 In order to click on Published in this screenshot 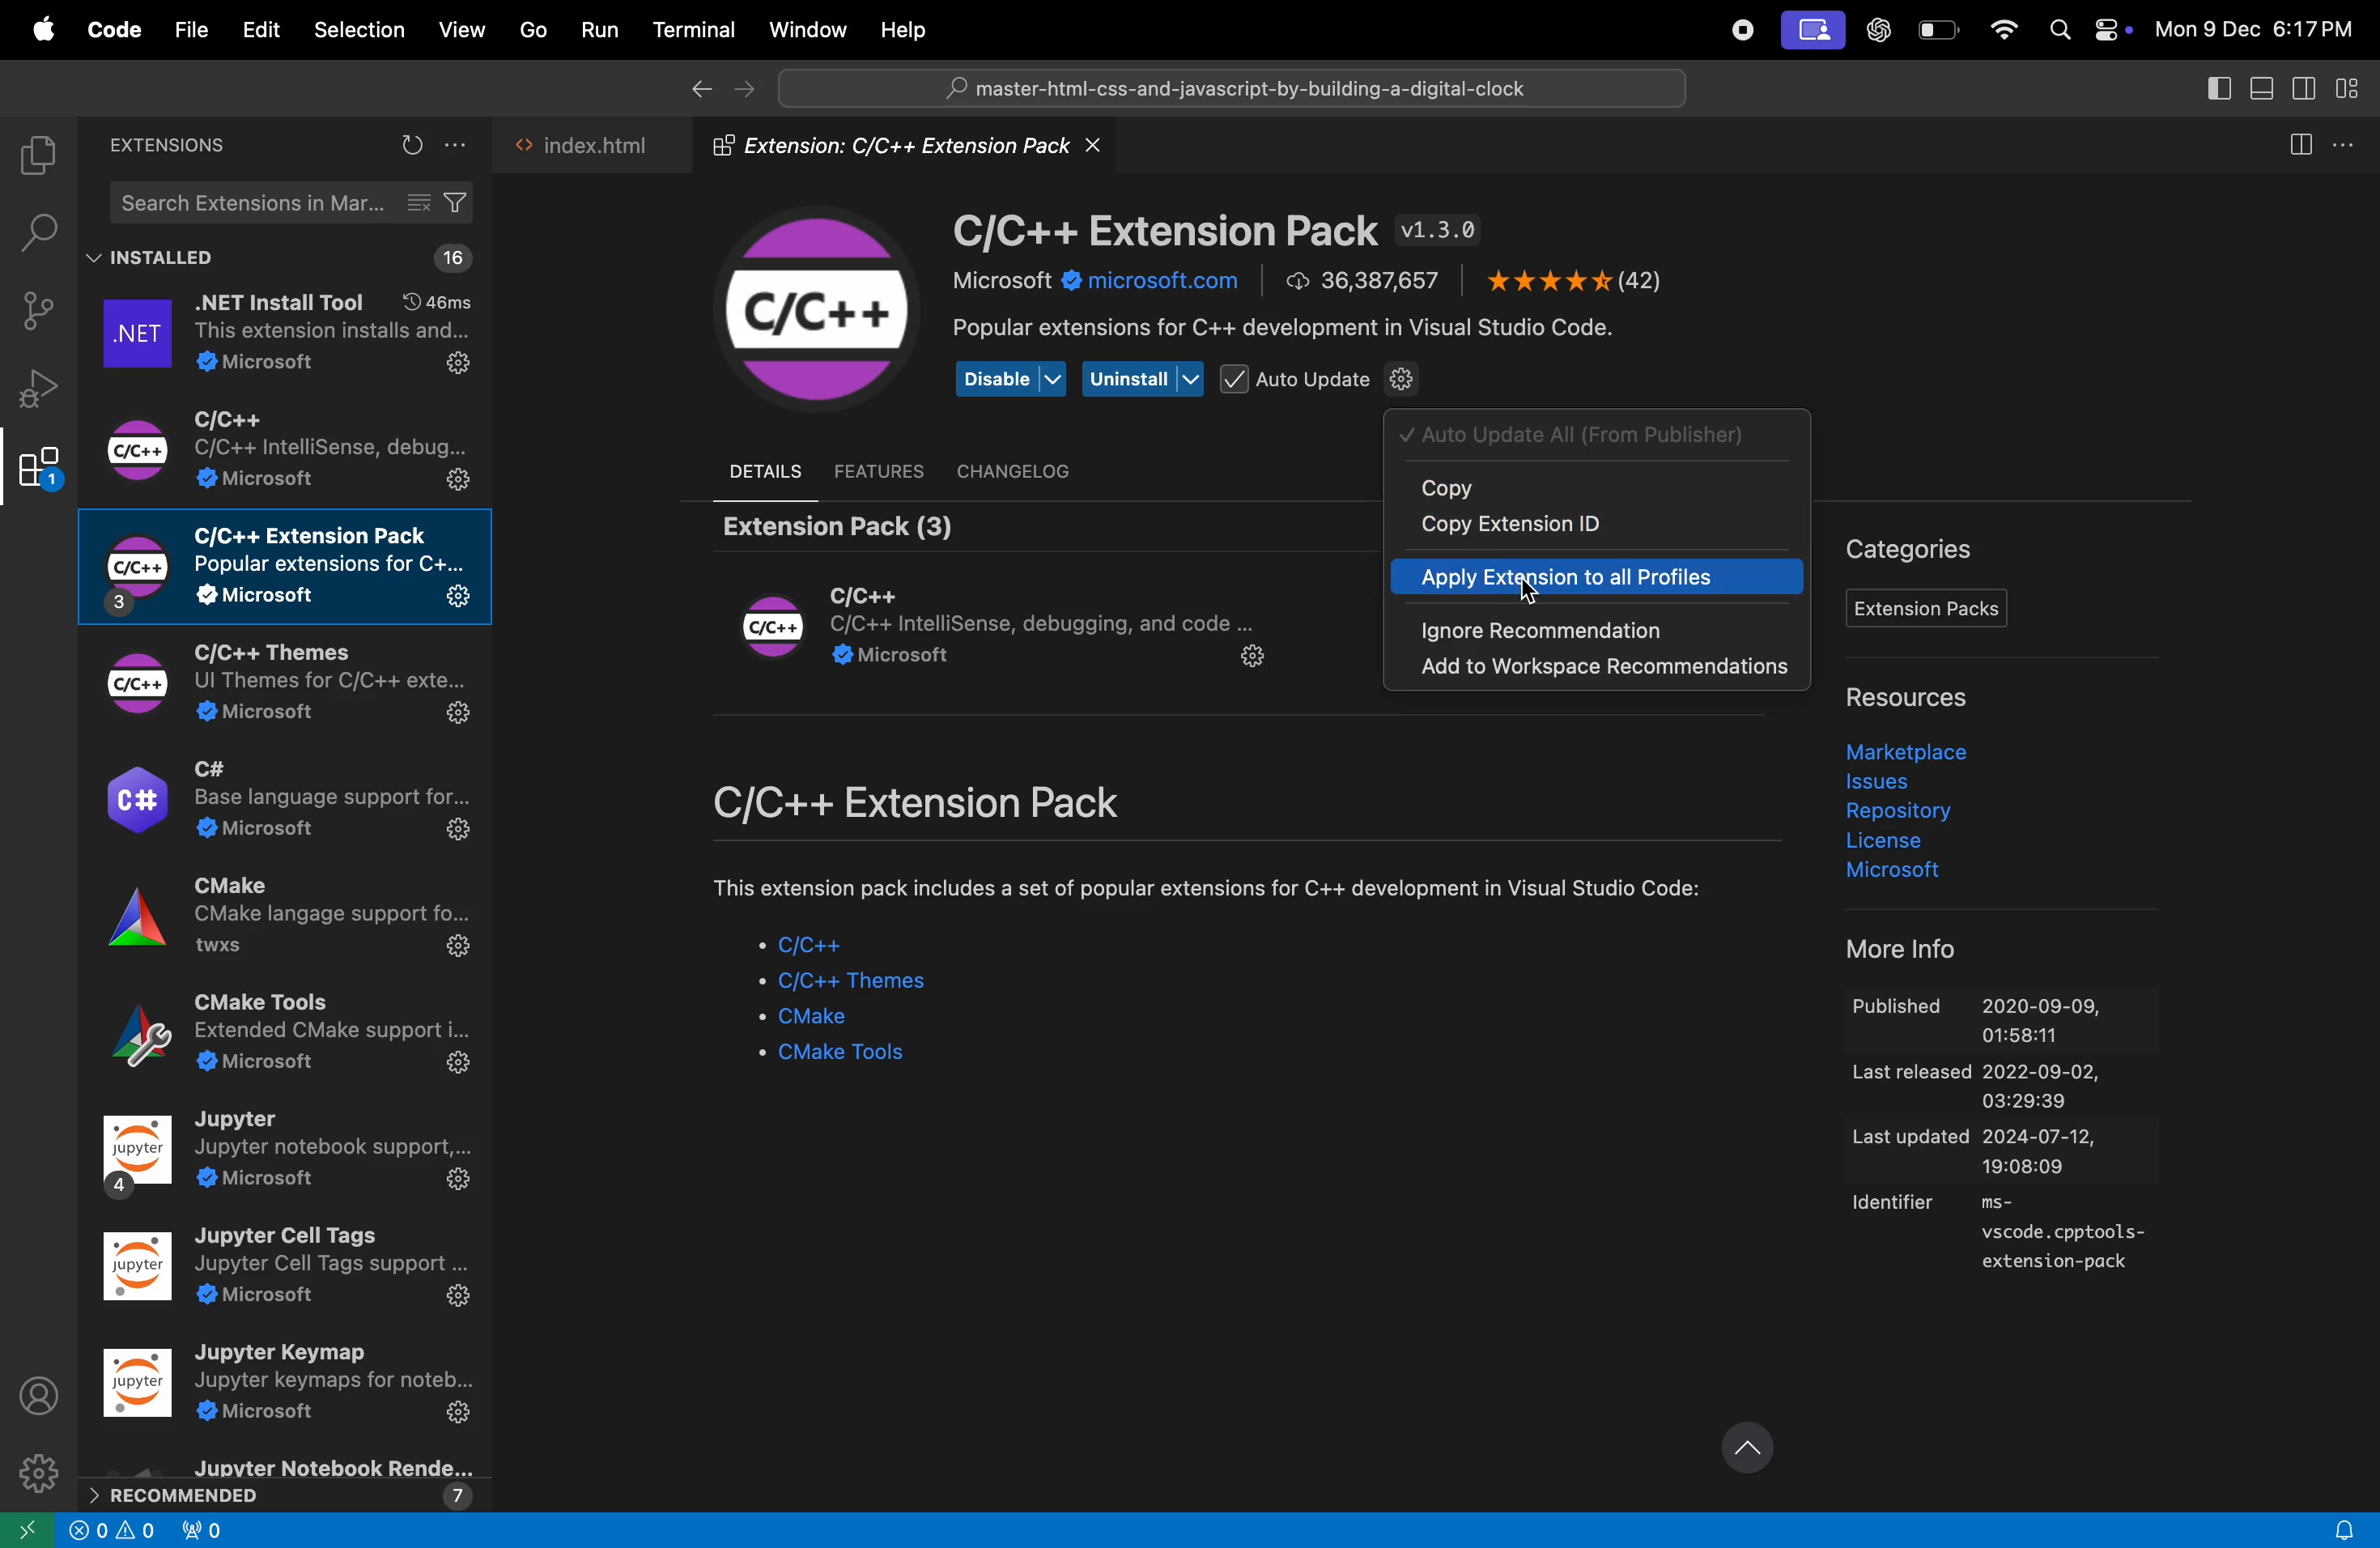, I will do `click(2010, 1019)`.